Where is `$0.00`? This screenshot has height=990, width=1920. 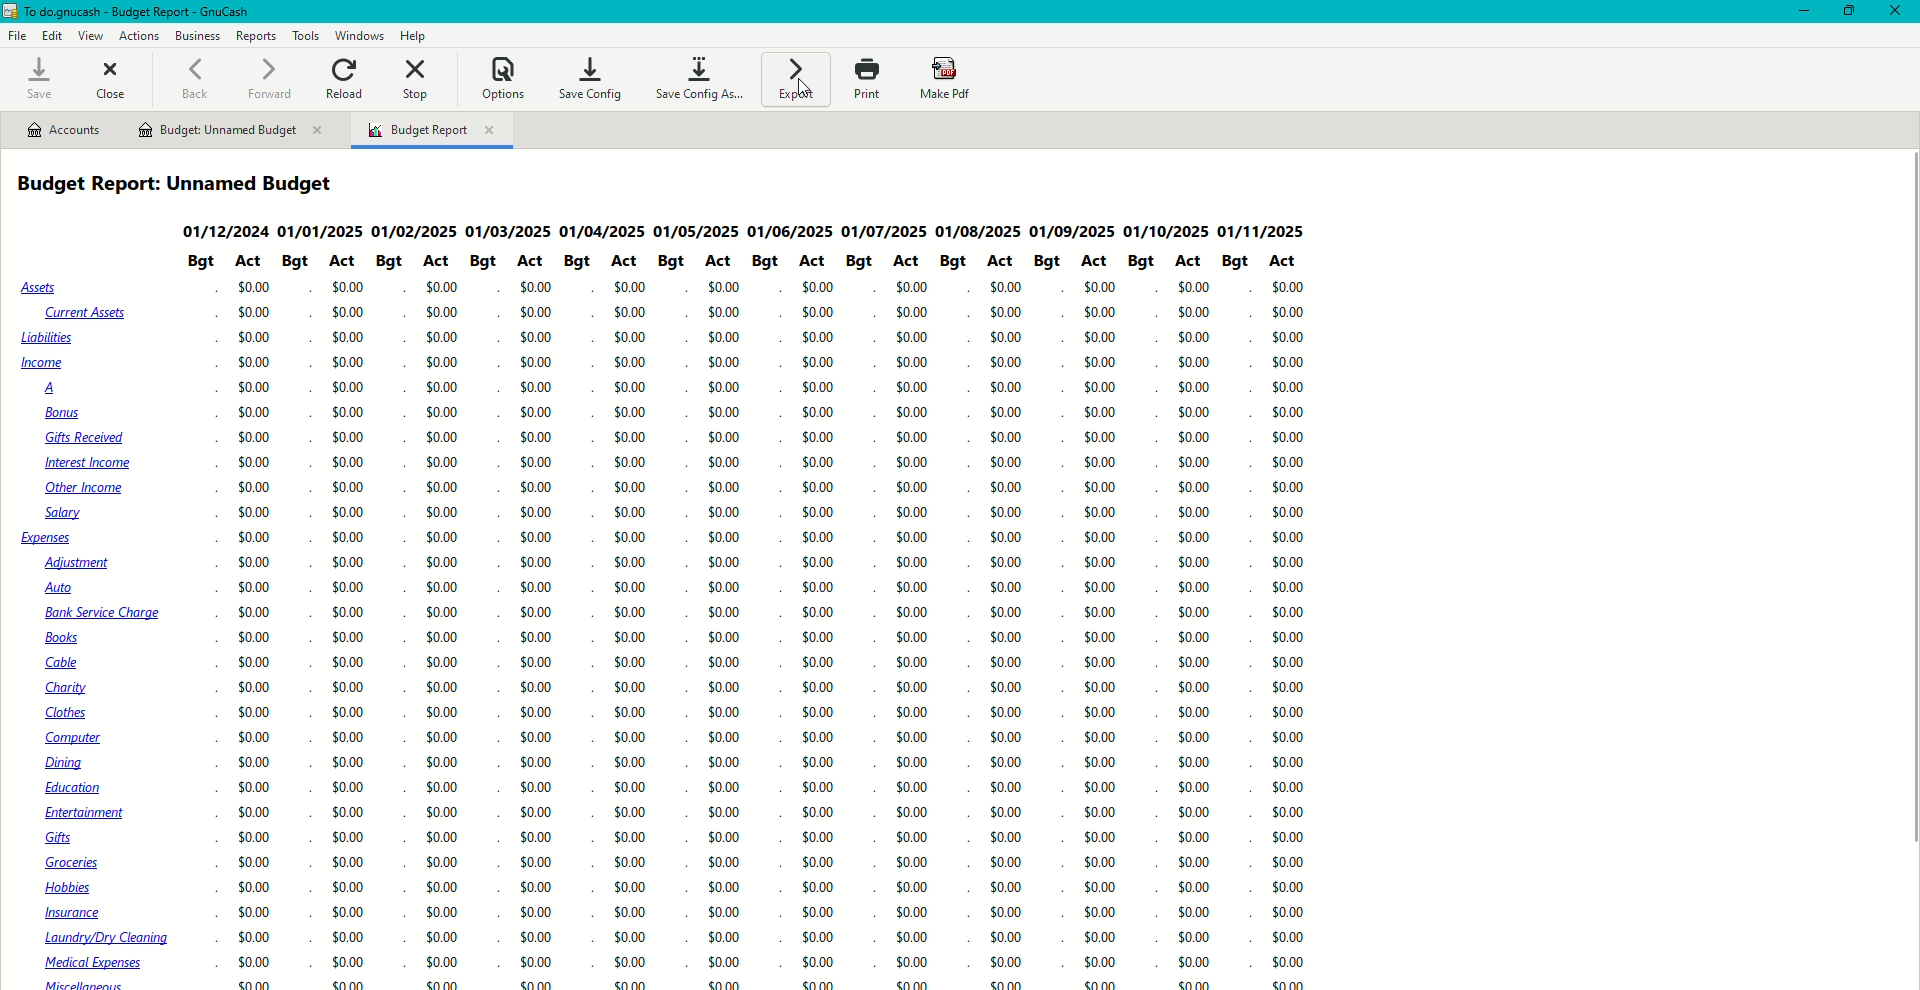
$0.00 is located at coordinates (443, 762).